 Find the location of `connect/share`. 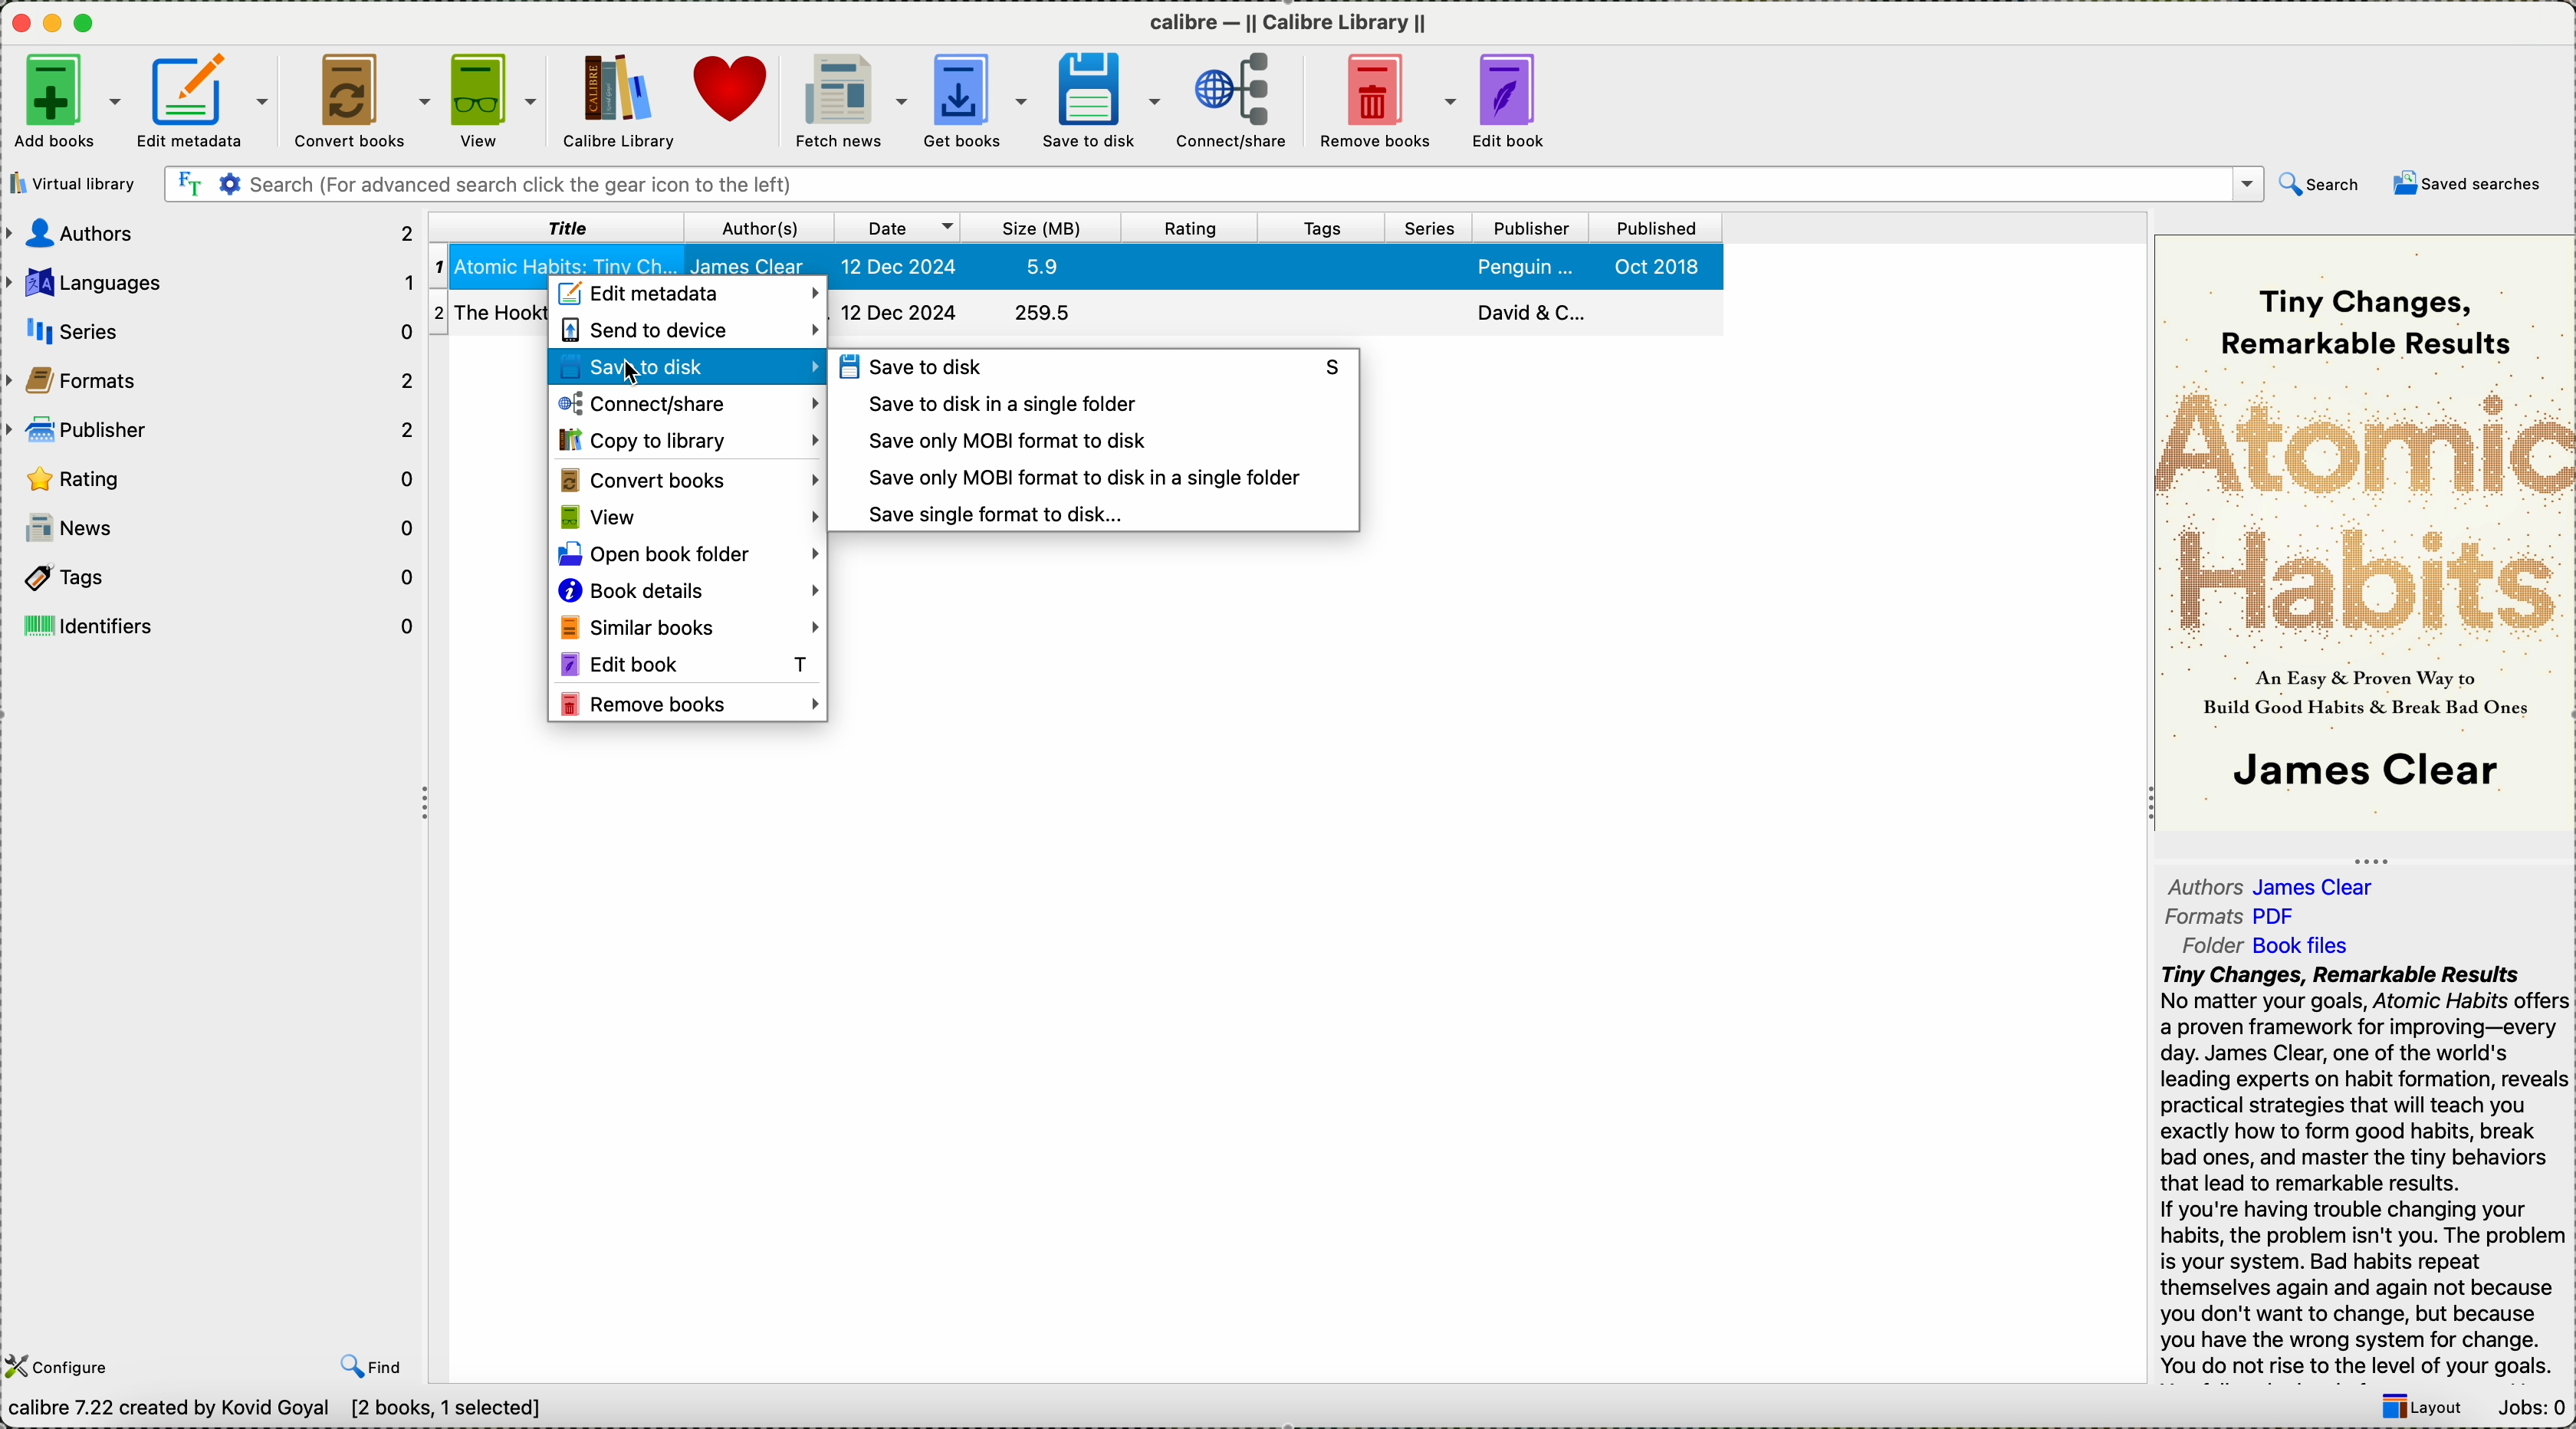

connect/share is located at coordinates (687, 402).